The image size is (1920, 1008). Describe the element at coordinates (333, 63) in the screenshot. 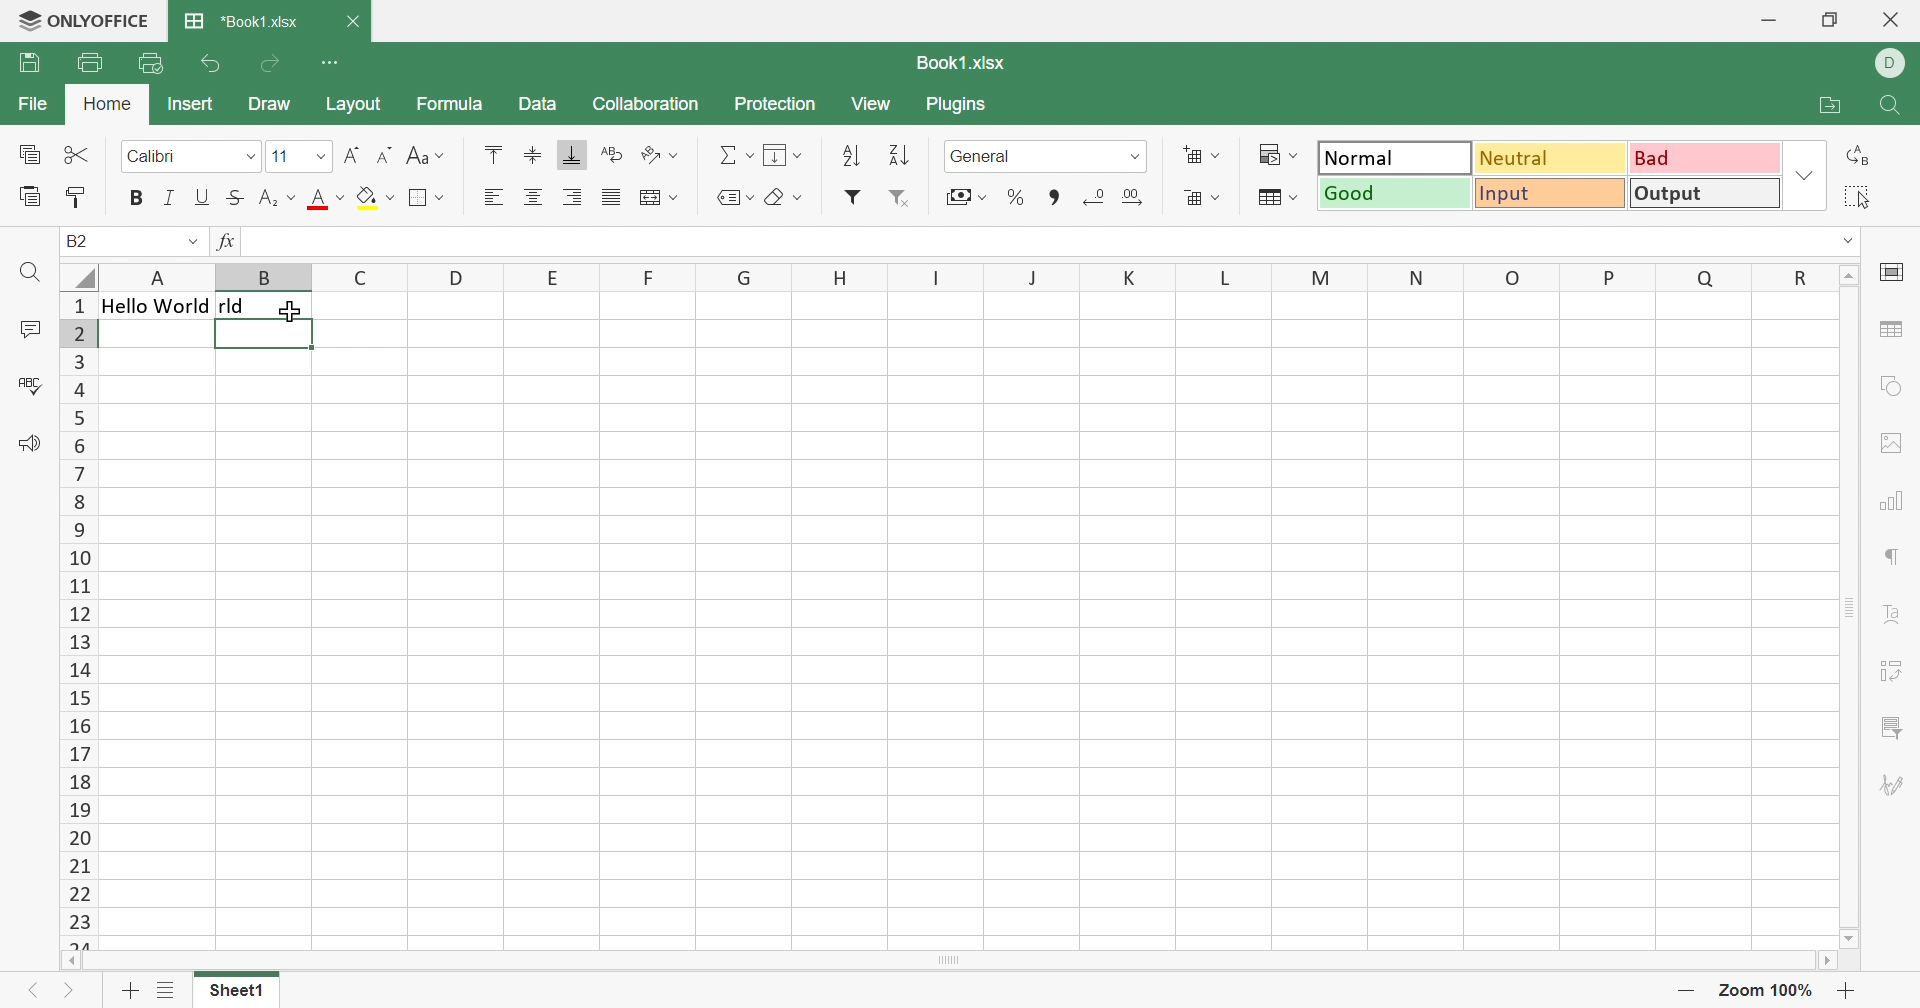

I see `Customize Quick Access Toolbar` at that location.